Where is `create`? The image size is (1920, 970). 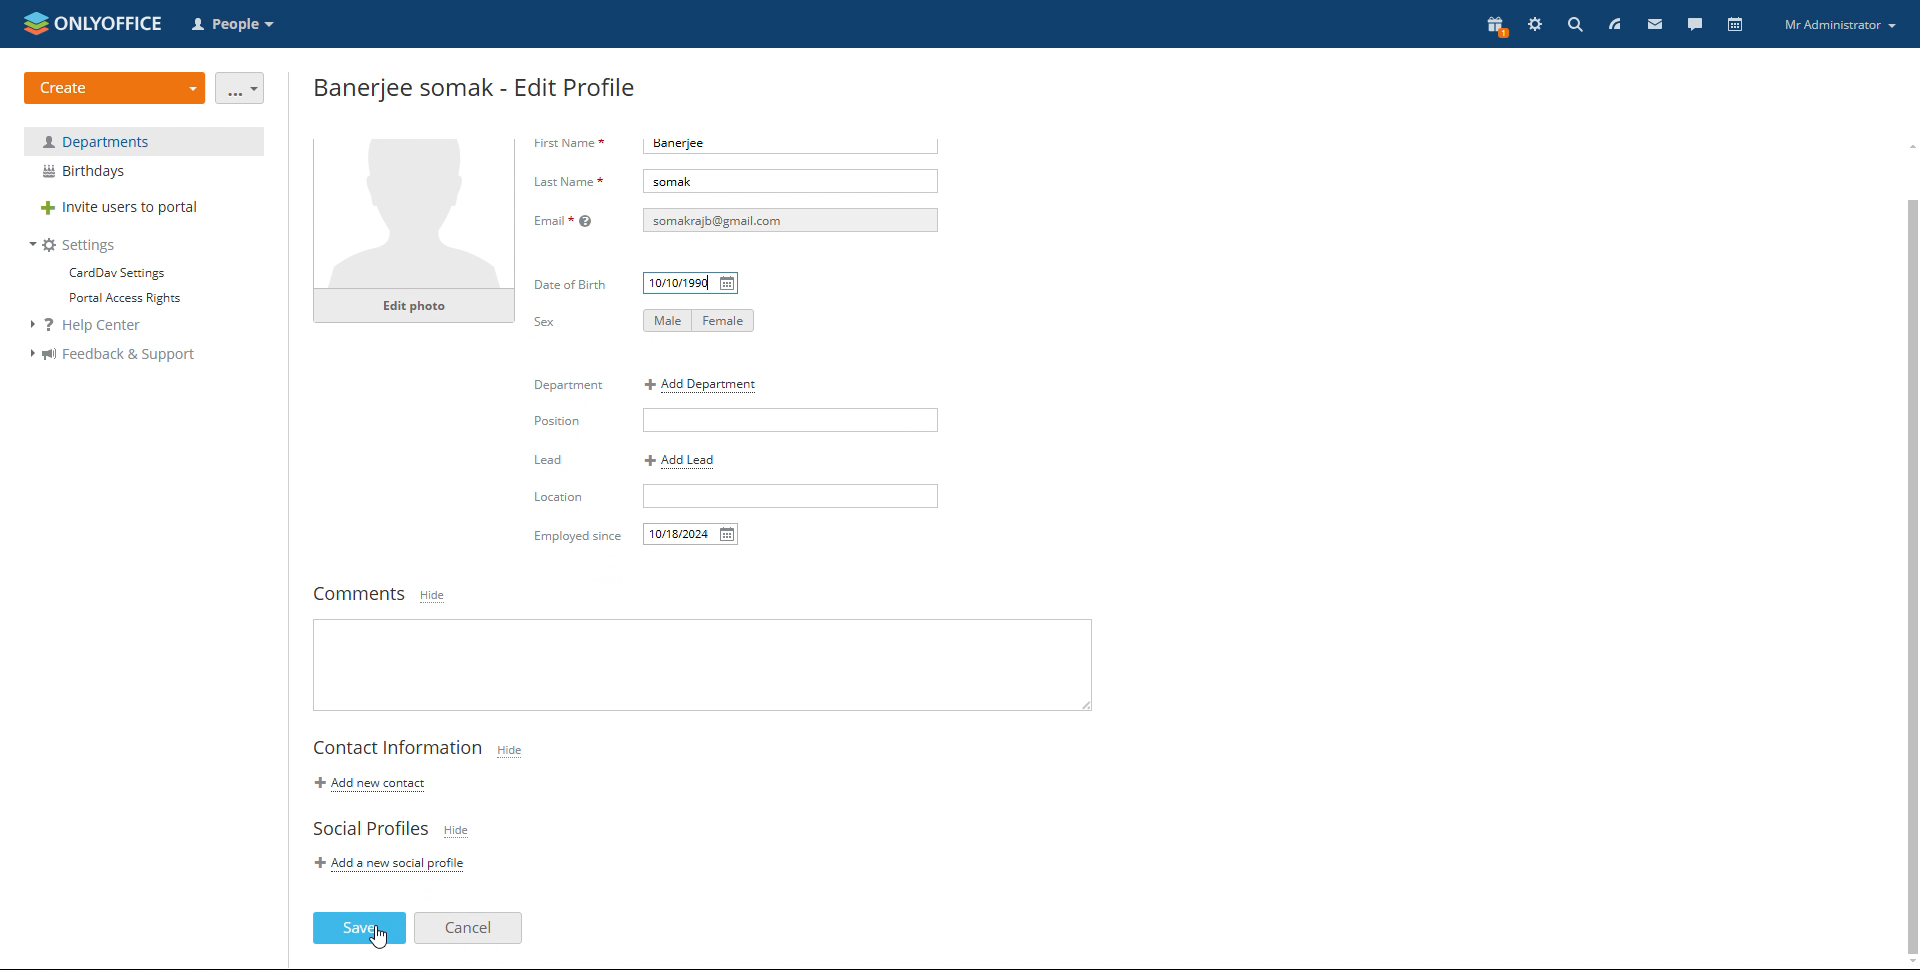
create is located at coordinates (115, 88).